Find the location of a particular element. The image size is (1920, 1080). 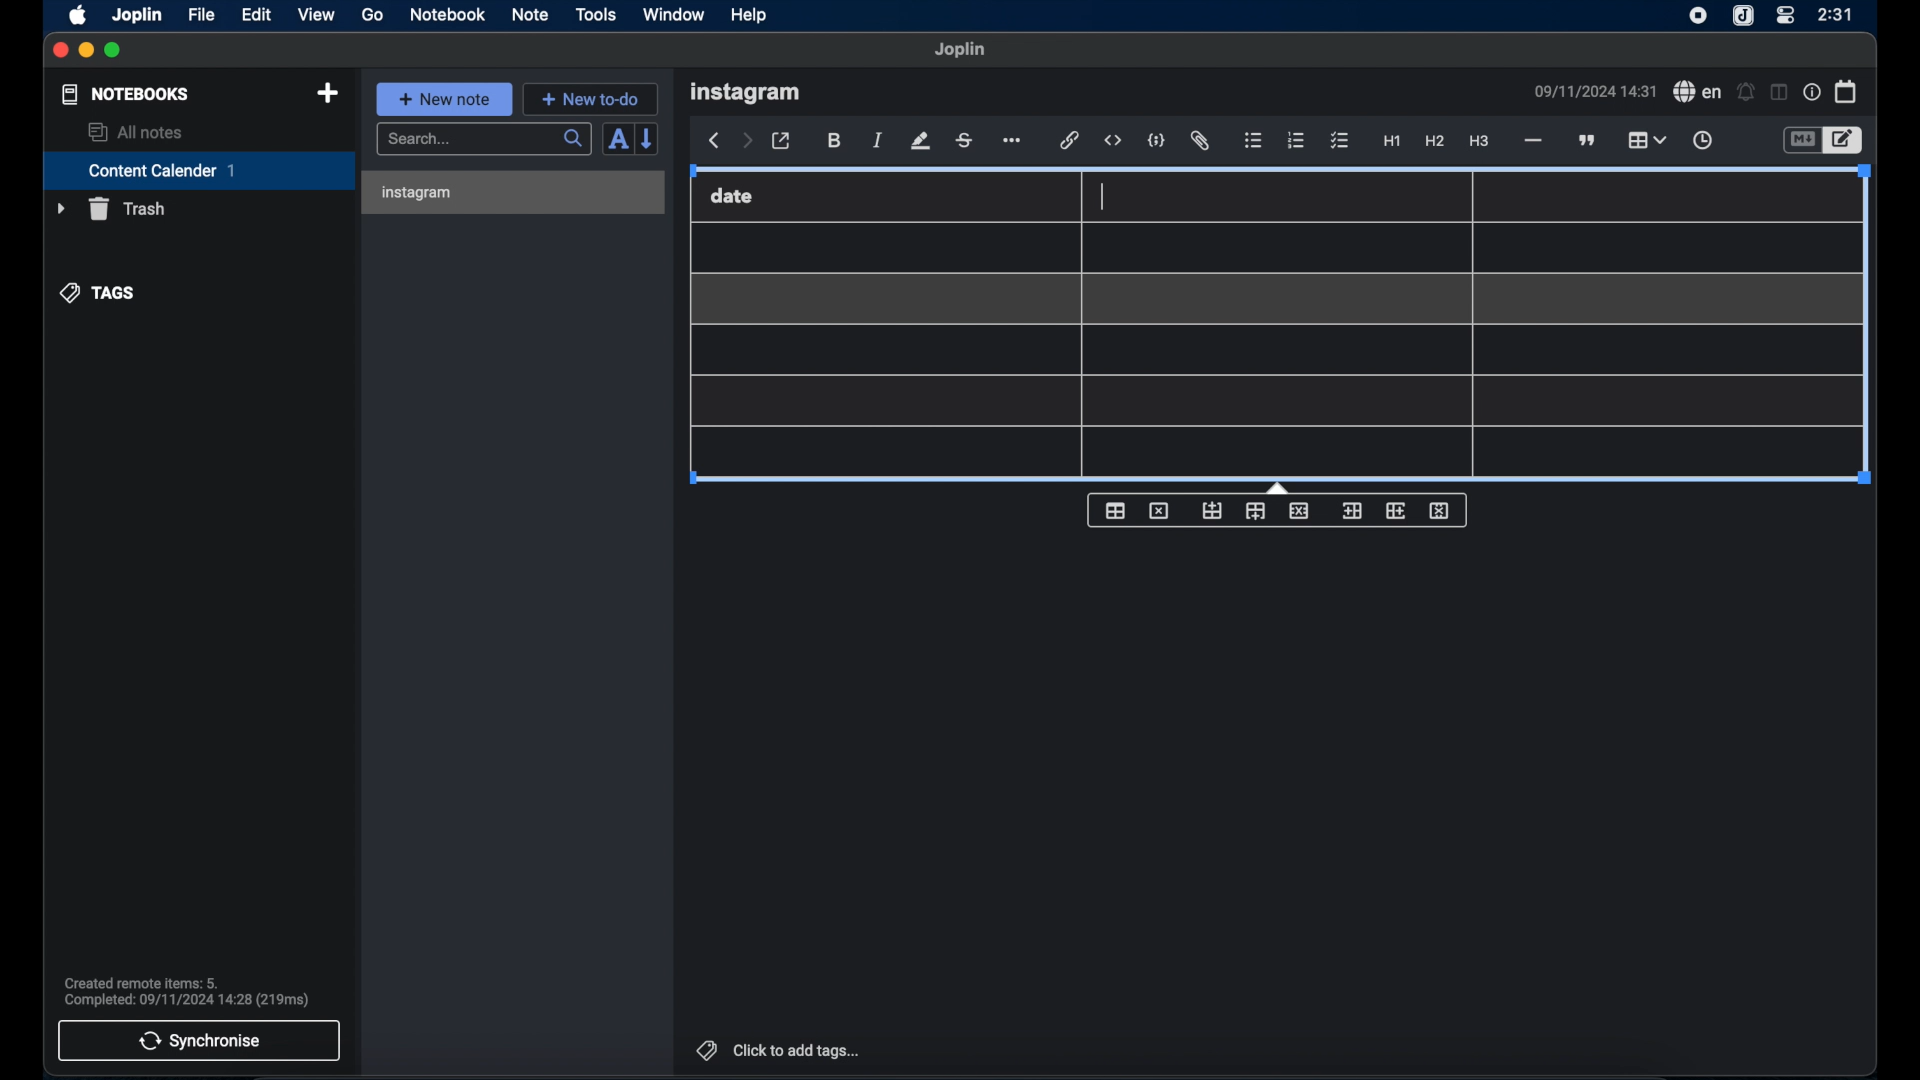

spell check is located at coordinates (1698, 91).